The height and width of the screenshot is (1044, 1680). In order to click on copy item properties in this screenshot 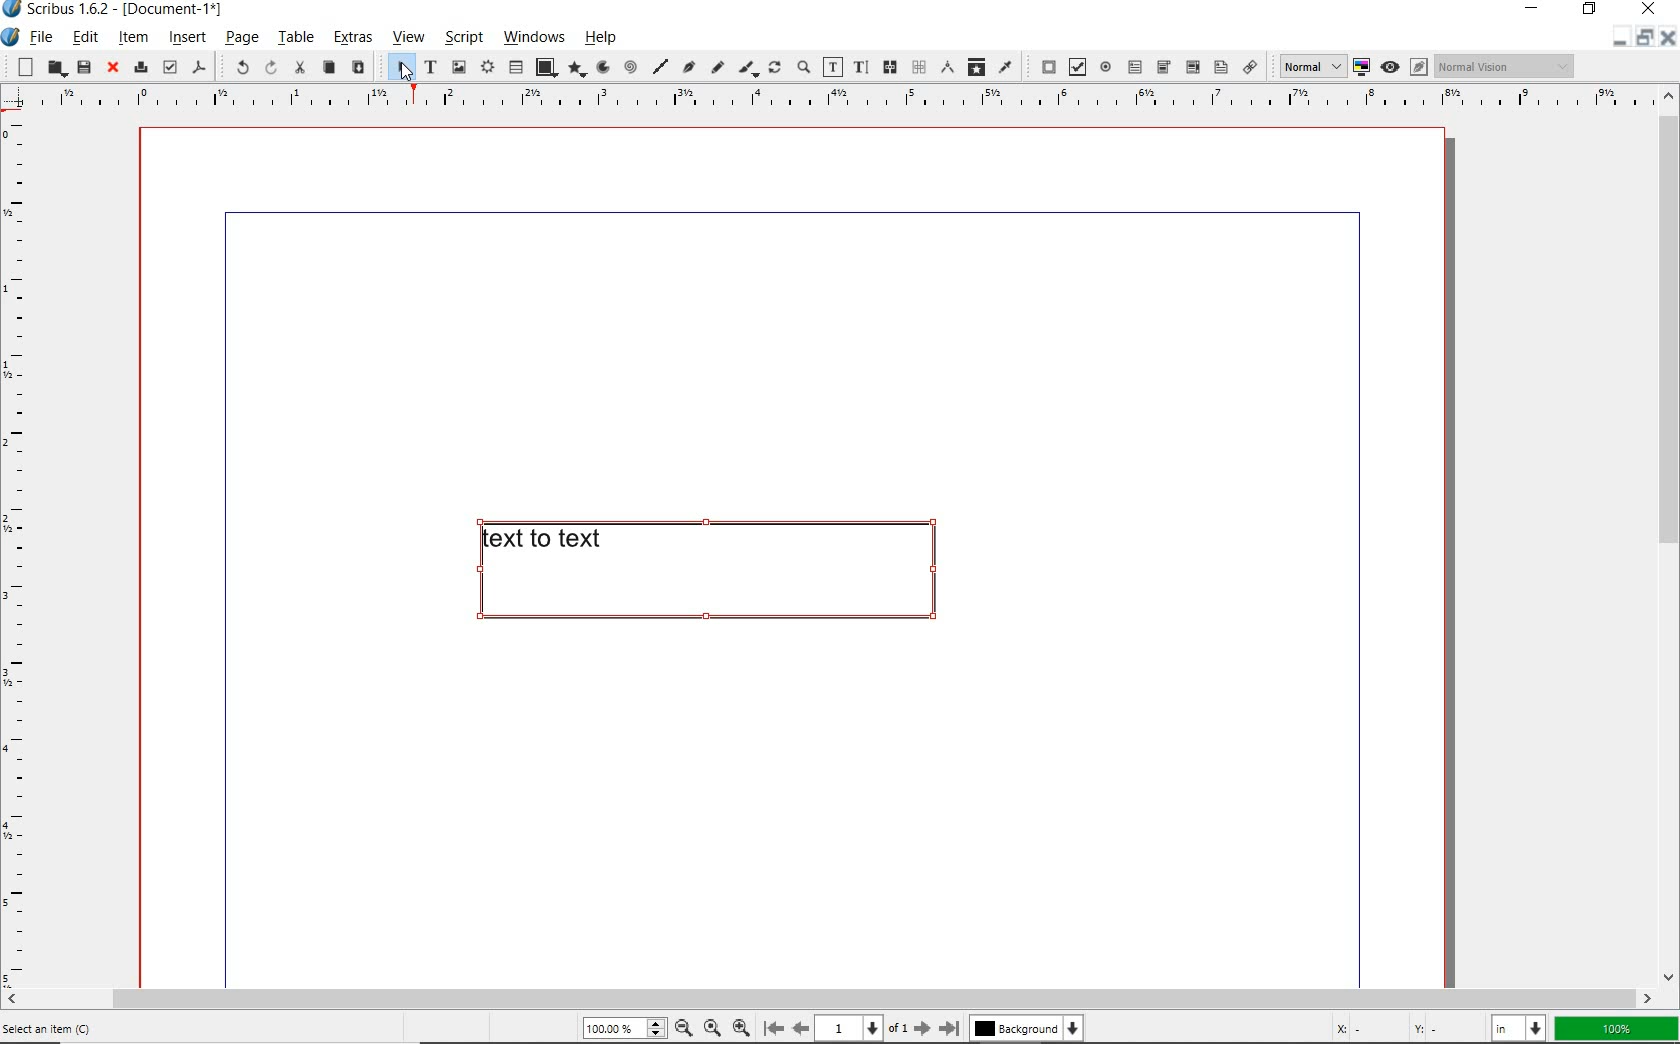, I will do `click(976, 66)`.